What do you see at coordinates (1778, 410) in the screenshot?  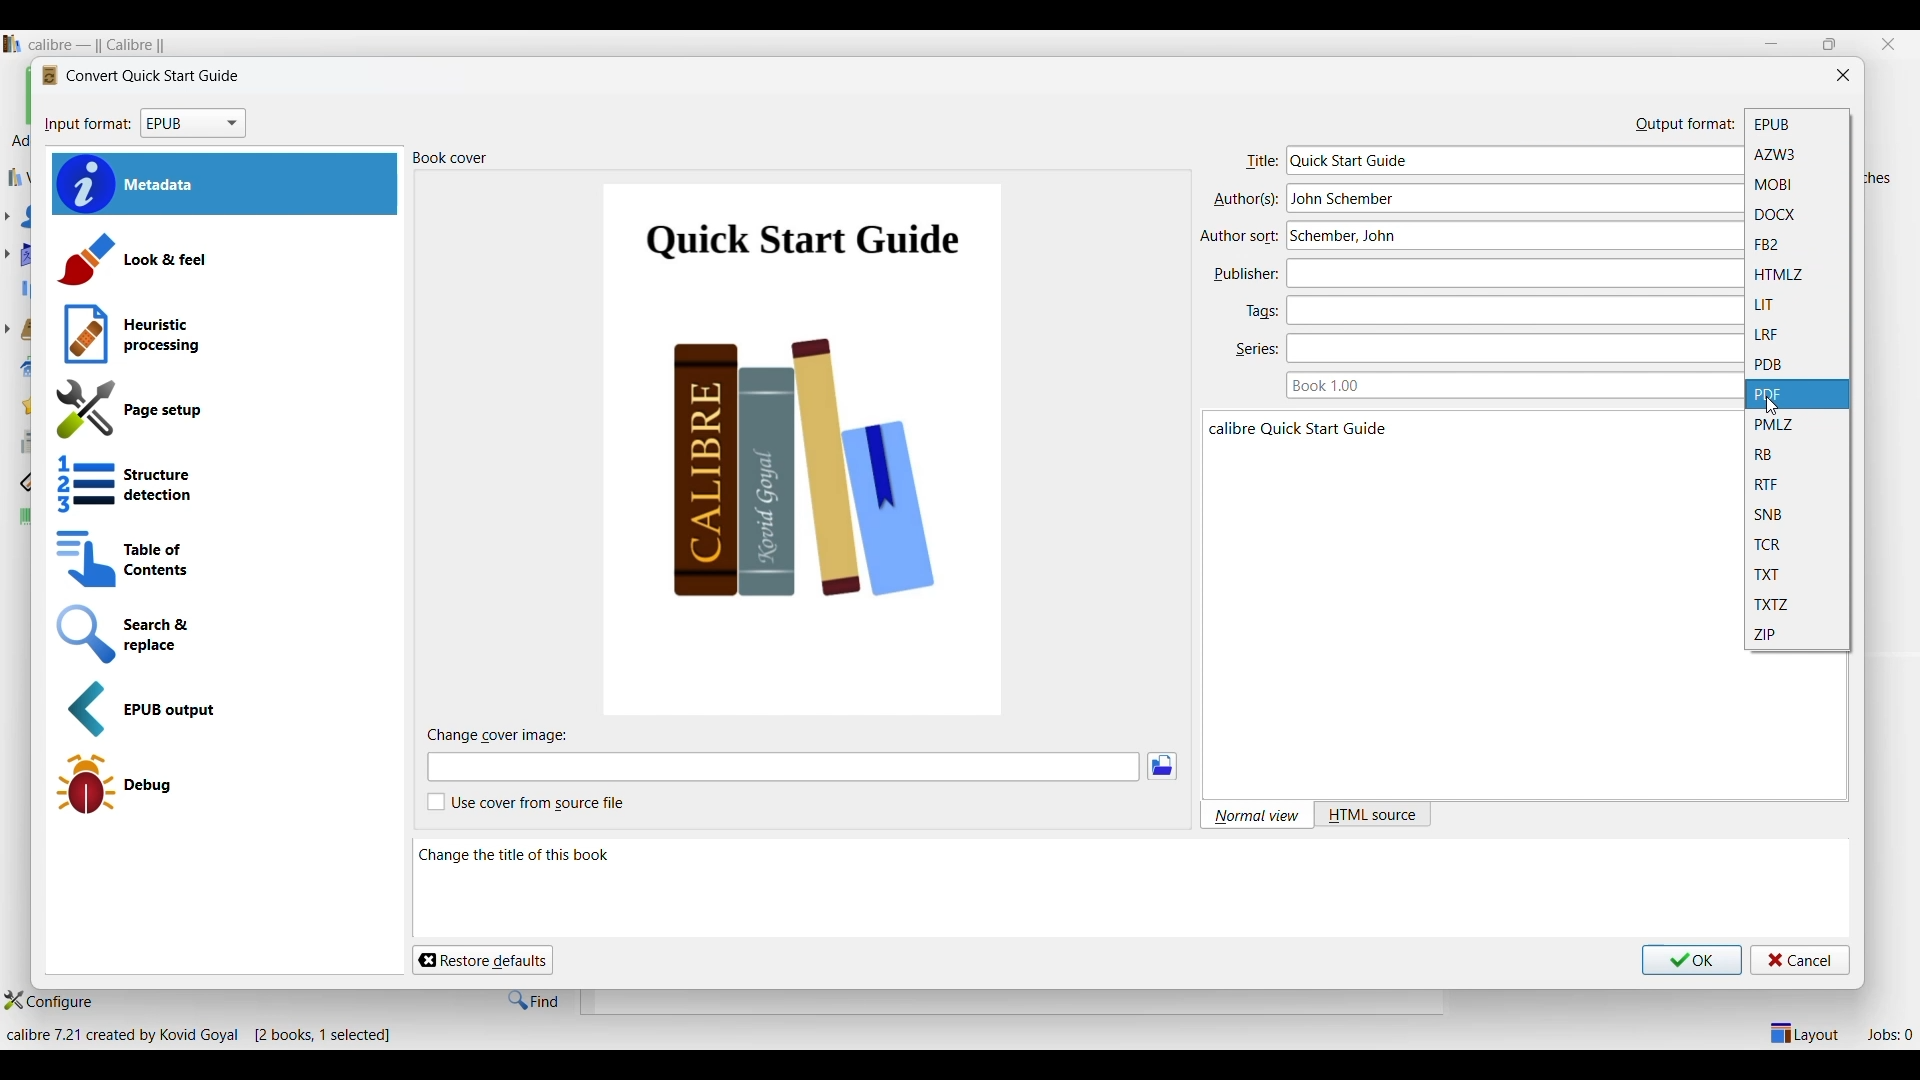 I see `cursor` at bounding box center [1778, 410].